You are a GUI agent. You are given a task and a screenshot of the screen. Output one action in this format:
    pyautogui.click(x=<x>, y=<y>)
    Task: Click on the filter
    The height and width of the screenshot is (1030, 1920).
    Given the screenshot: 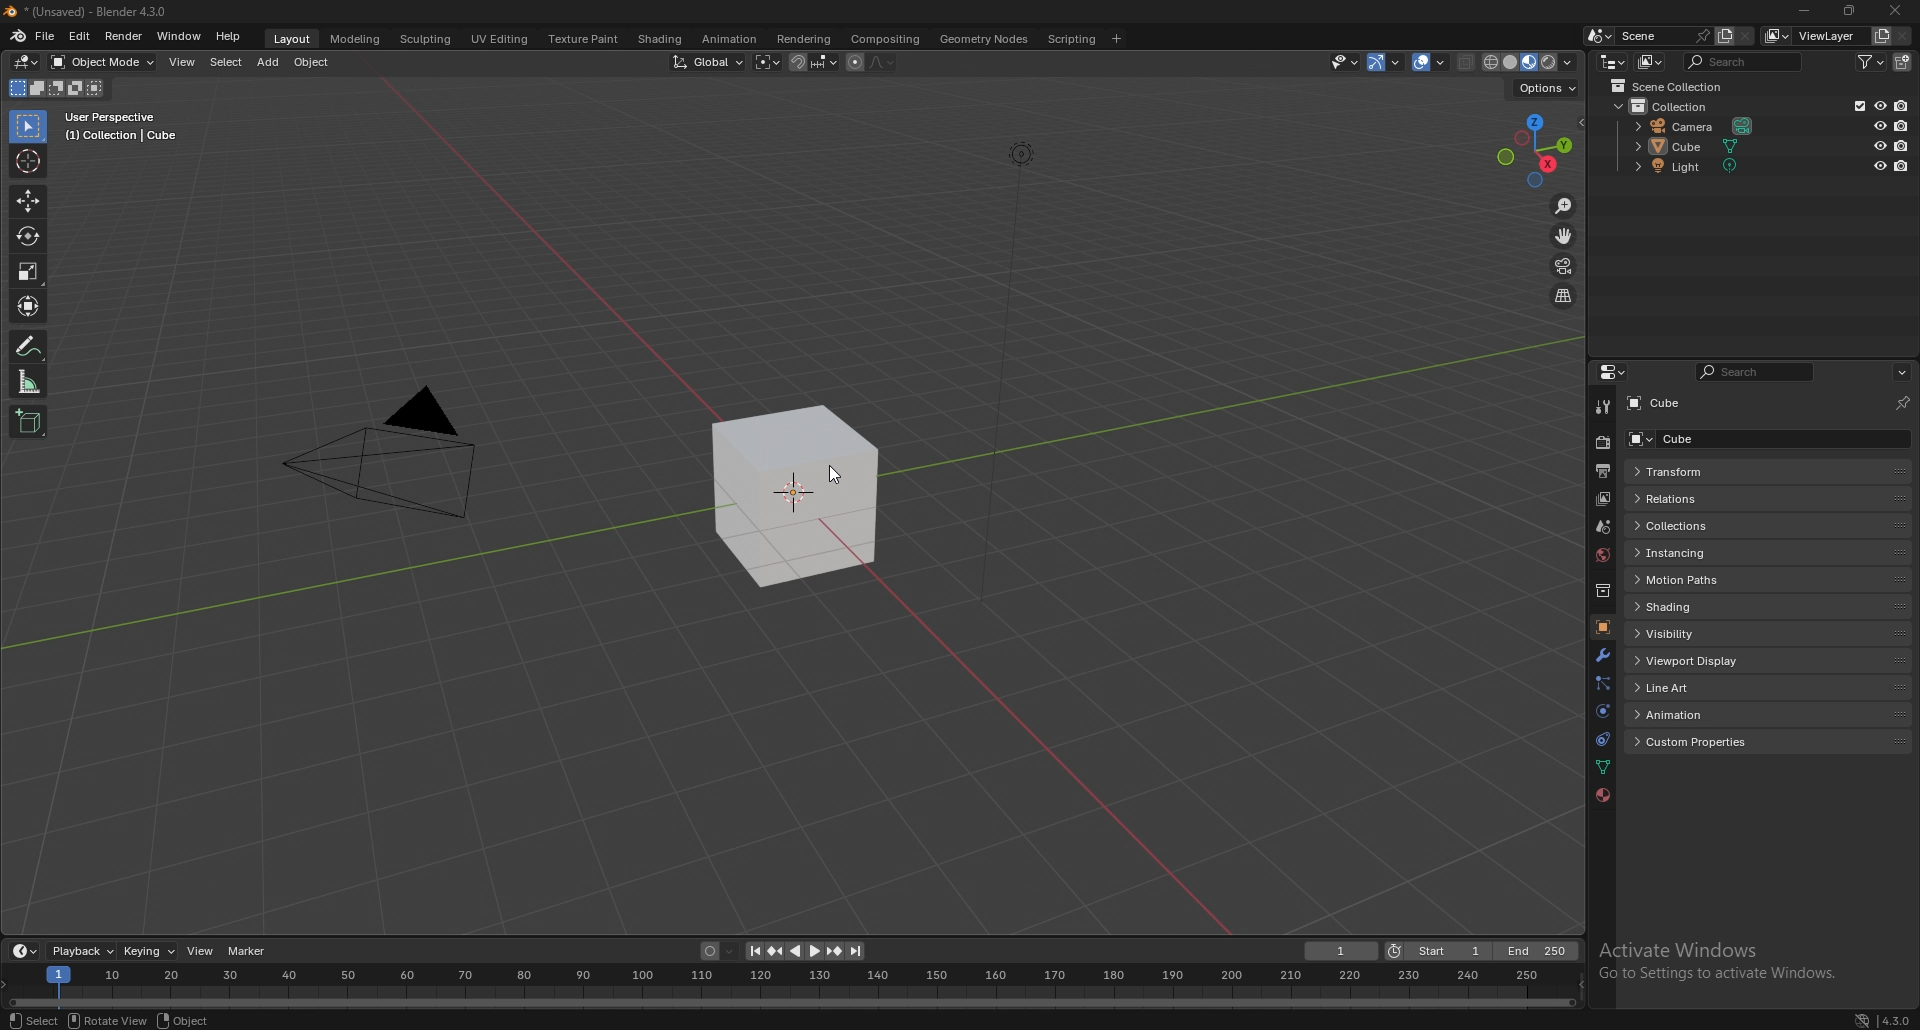 What is the action you would take?
    pyautogui.click(x=1874, y=61)
    